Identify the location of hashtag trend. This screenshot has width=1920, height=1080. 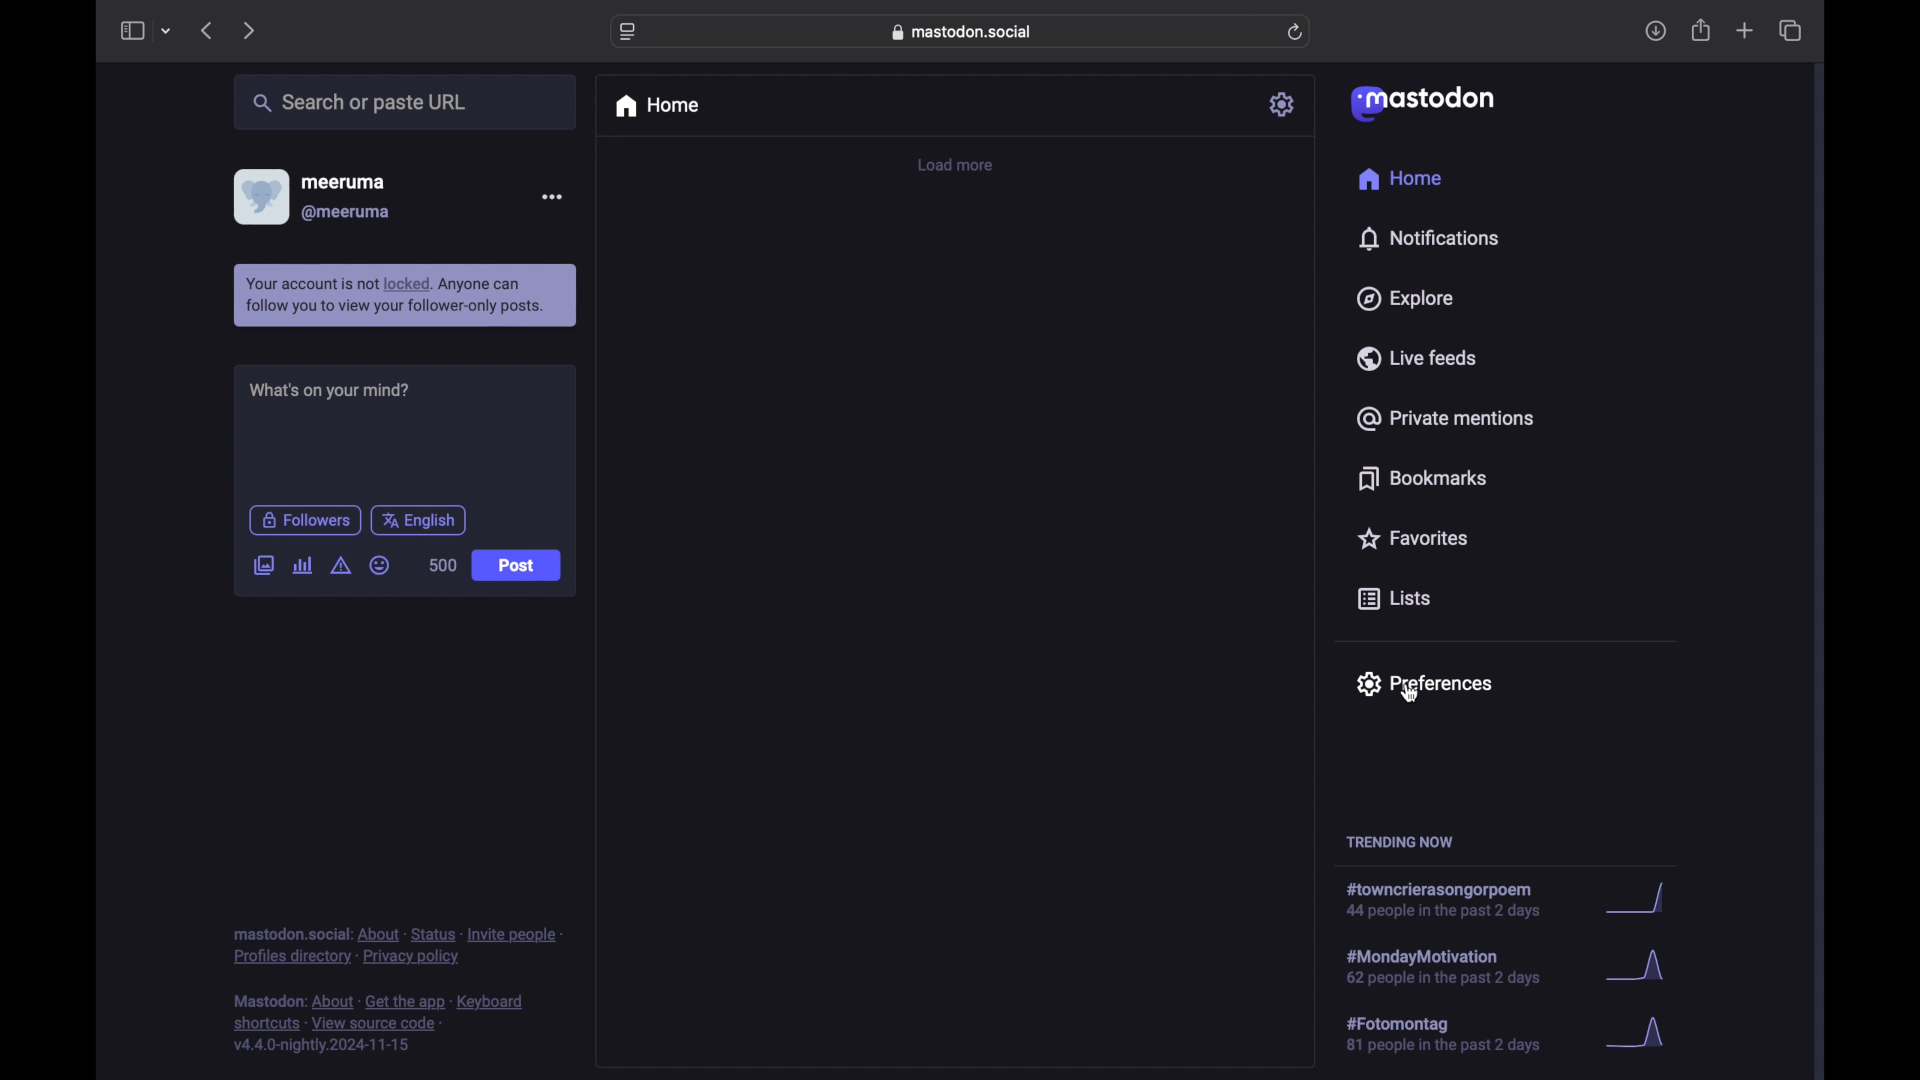
(1506, 901).